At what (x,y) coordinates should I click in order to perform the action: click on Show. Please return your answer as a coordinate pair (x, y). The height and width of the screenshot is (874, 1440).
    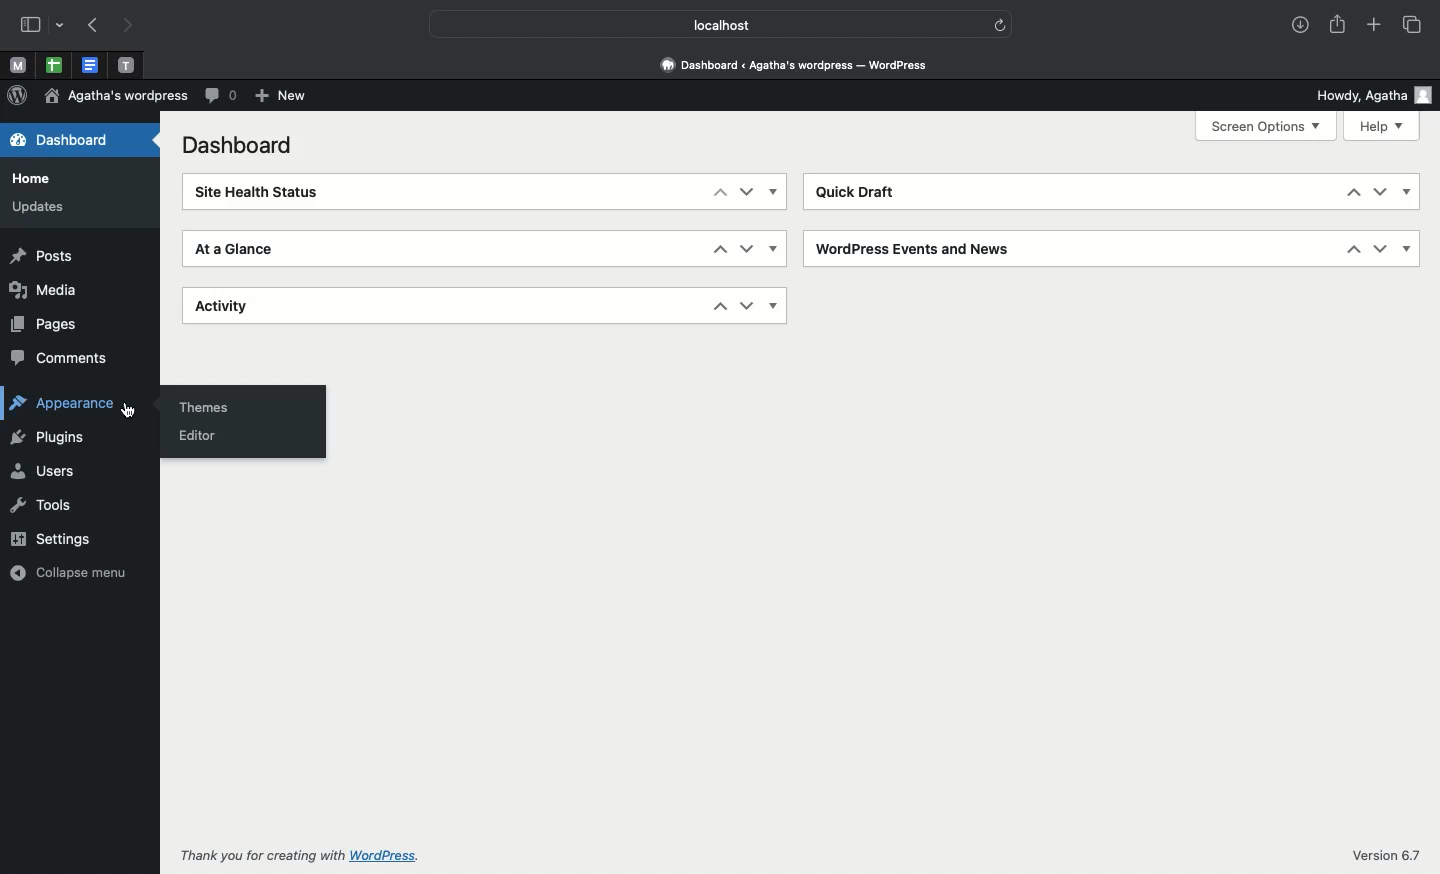
    Looking at the image, I should click on (775, 250).